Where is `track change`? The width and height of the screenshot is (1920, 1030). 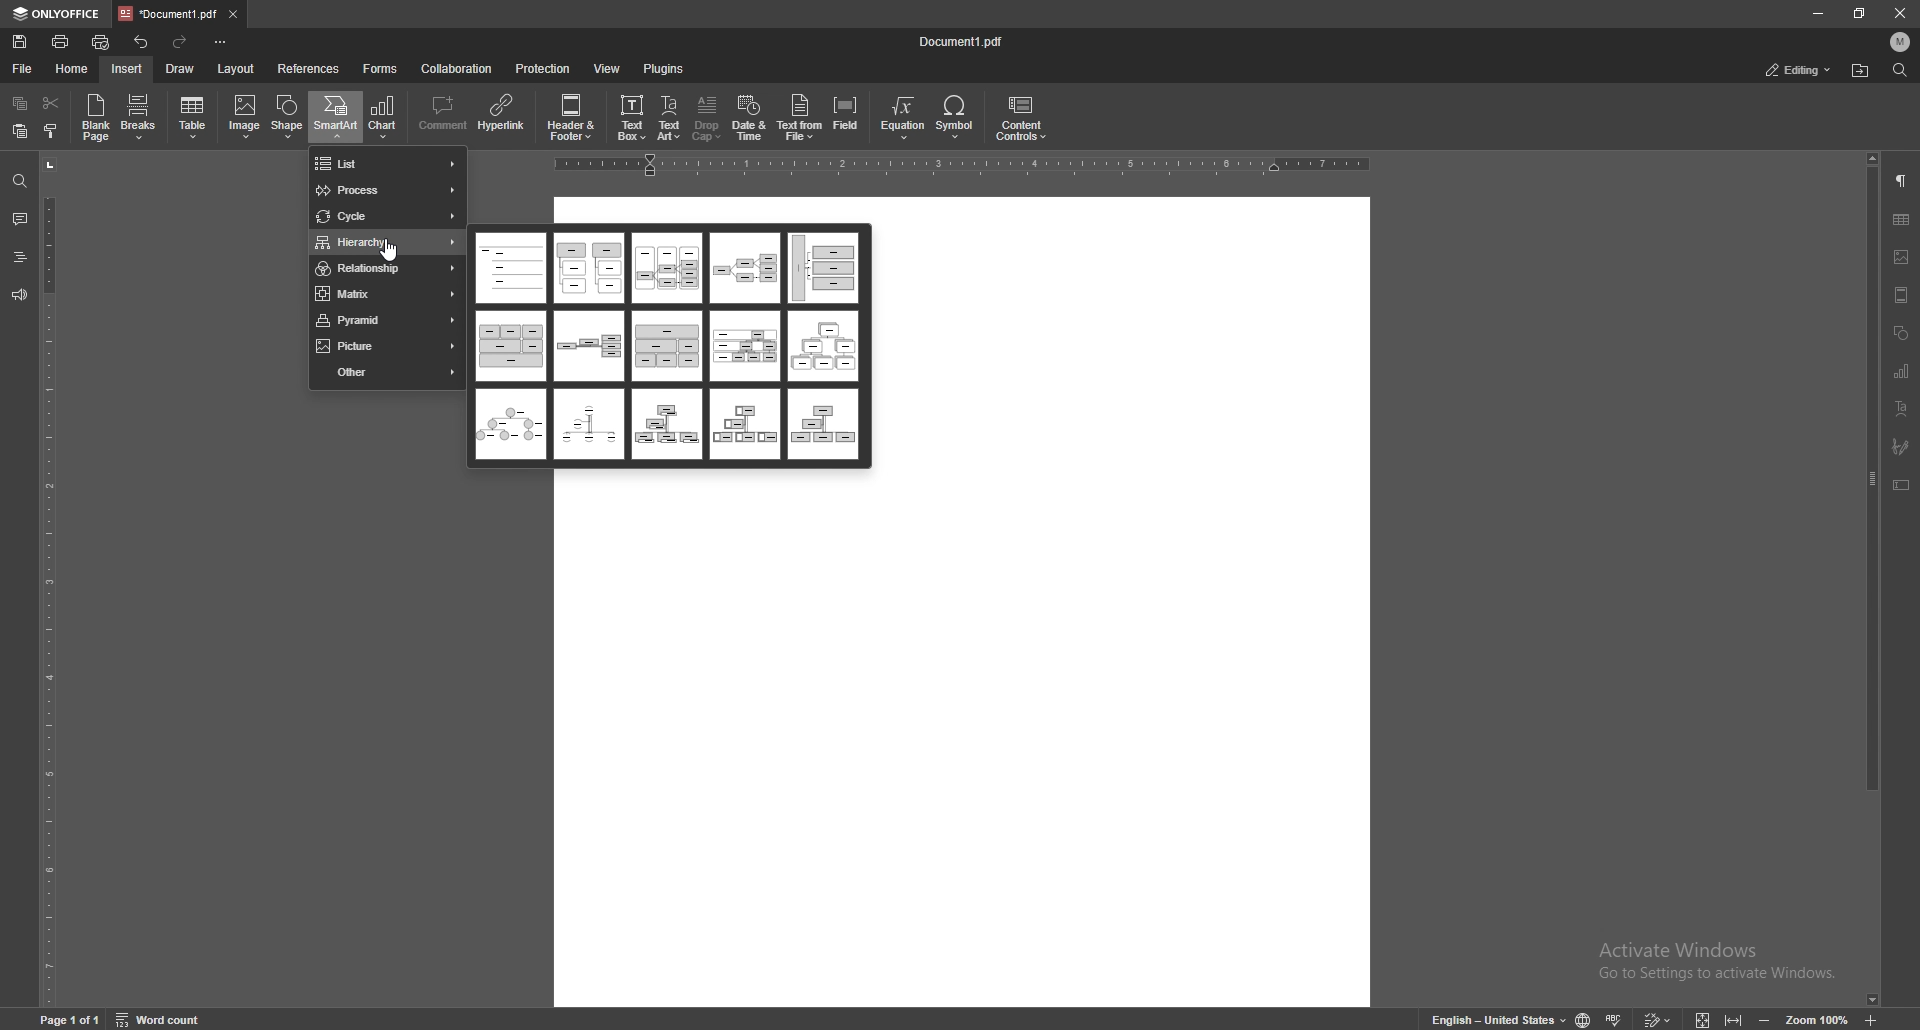 track change is located at coordinates (1656, 1018).